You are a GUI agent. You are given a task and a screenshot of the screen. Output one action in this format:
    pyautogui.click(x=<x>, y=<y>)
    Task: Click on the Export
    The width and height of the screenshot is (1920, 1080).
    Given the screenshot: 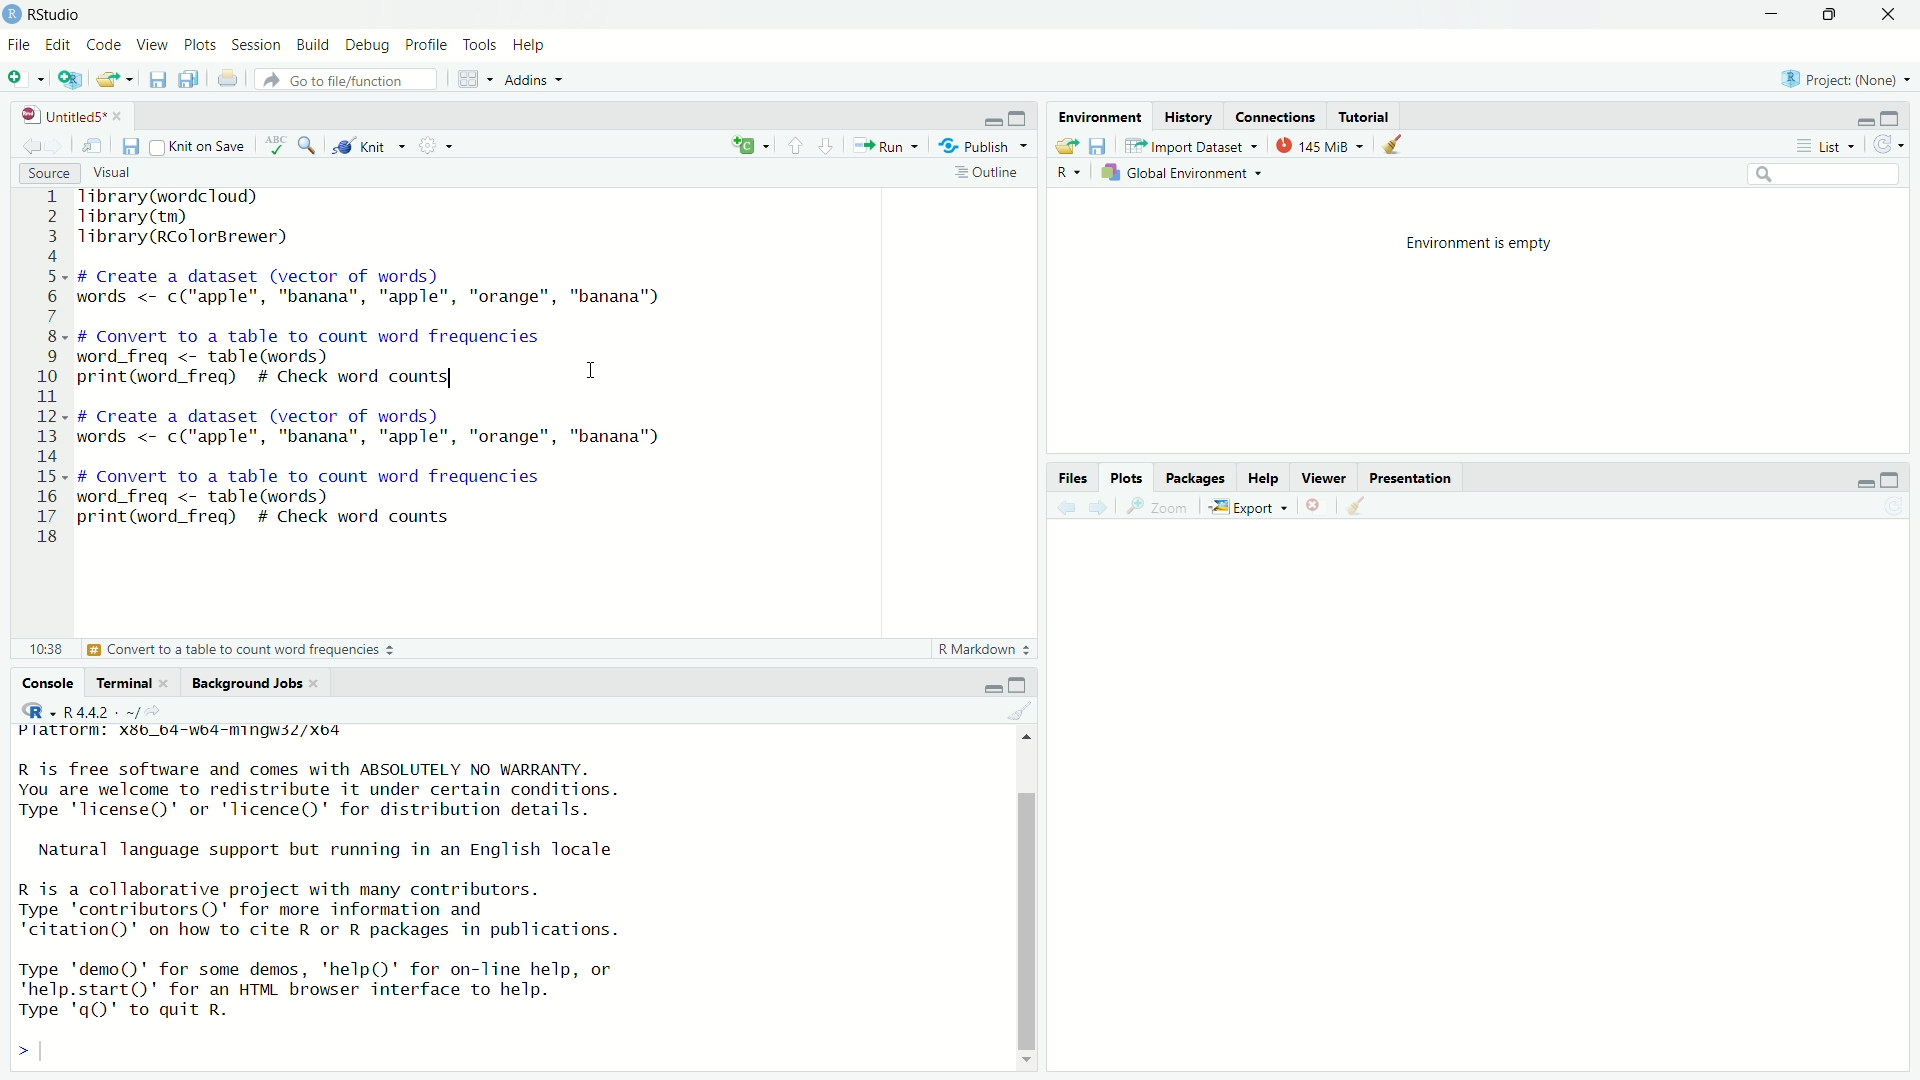 What is the action you would take?
    pyautogui.click(x=1252, y=506)
    